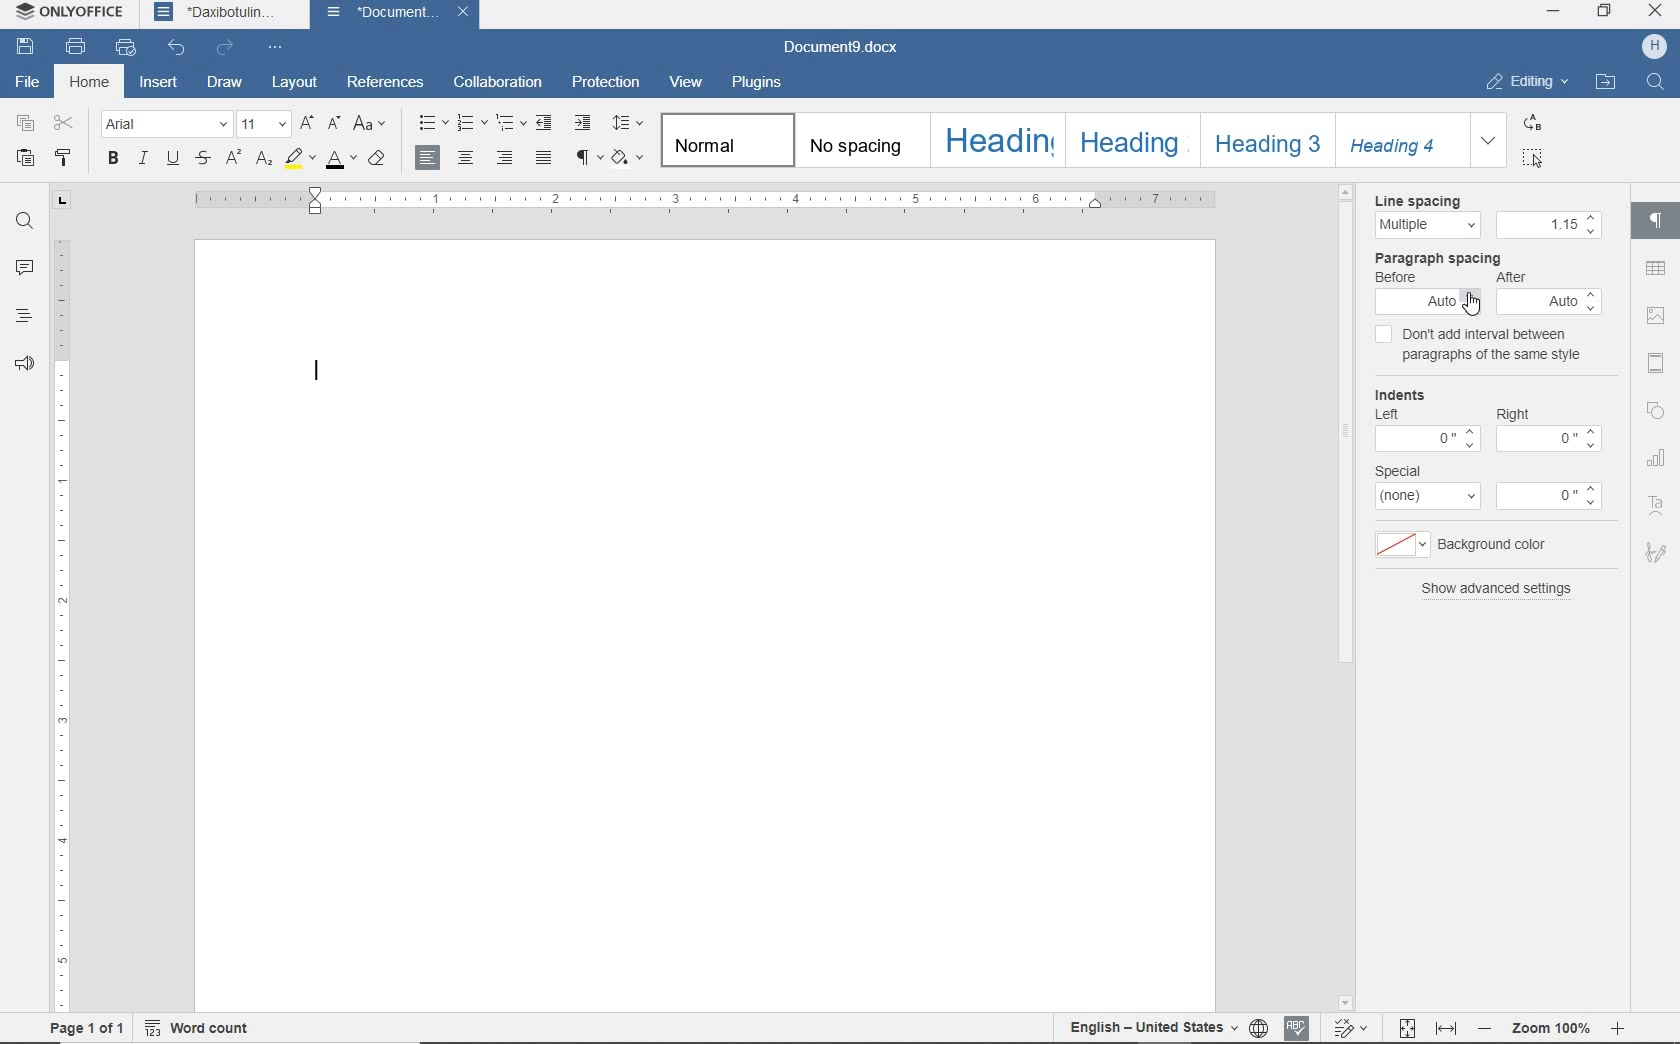  Describe the element at coordinates (1348, 597) in the screenshot. I see `scroll bar` at that location.